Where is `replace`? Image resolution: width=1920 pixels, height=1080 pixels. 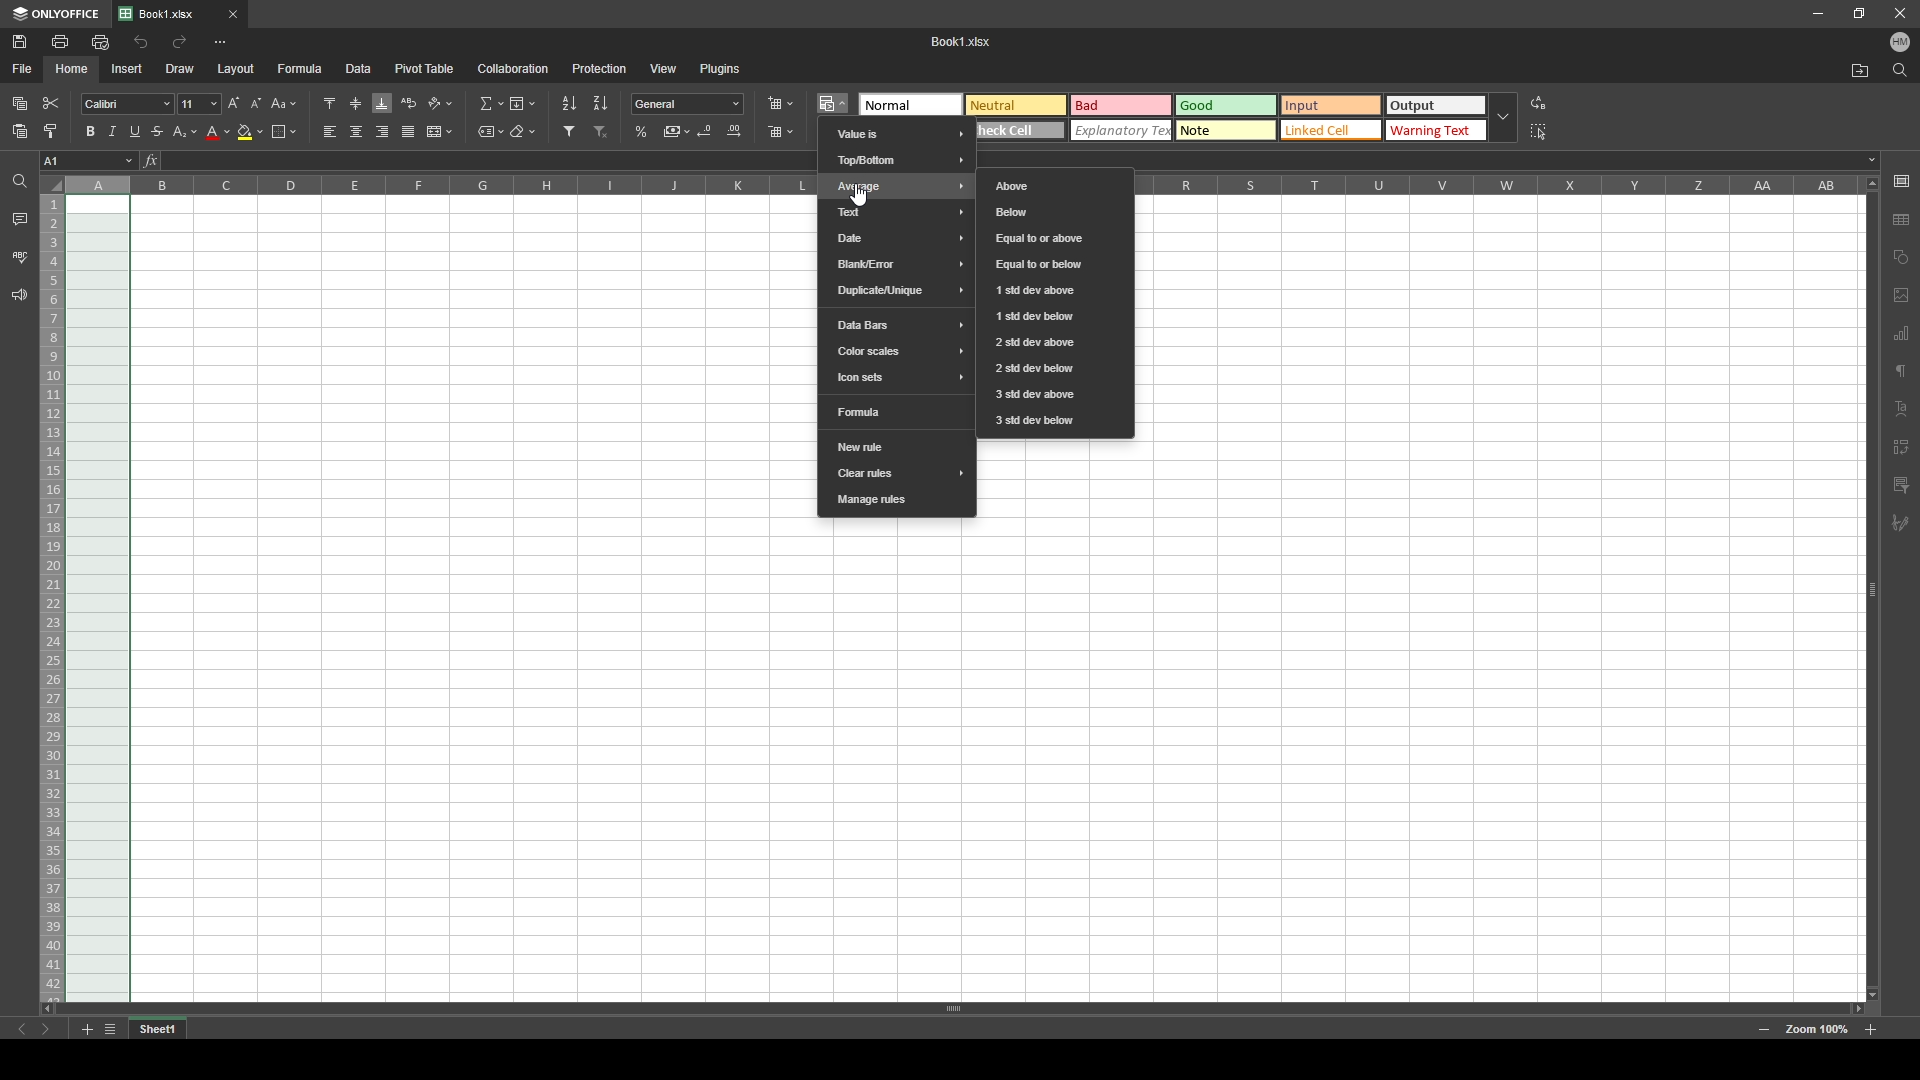 replace is located at coordinates (1540, 104).